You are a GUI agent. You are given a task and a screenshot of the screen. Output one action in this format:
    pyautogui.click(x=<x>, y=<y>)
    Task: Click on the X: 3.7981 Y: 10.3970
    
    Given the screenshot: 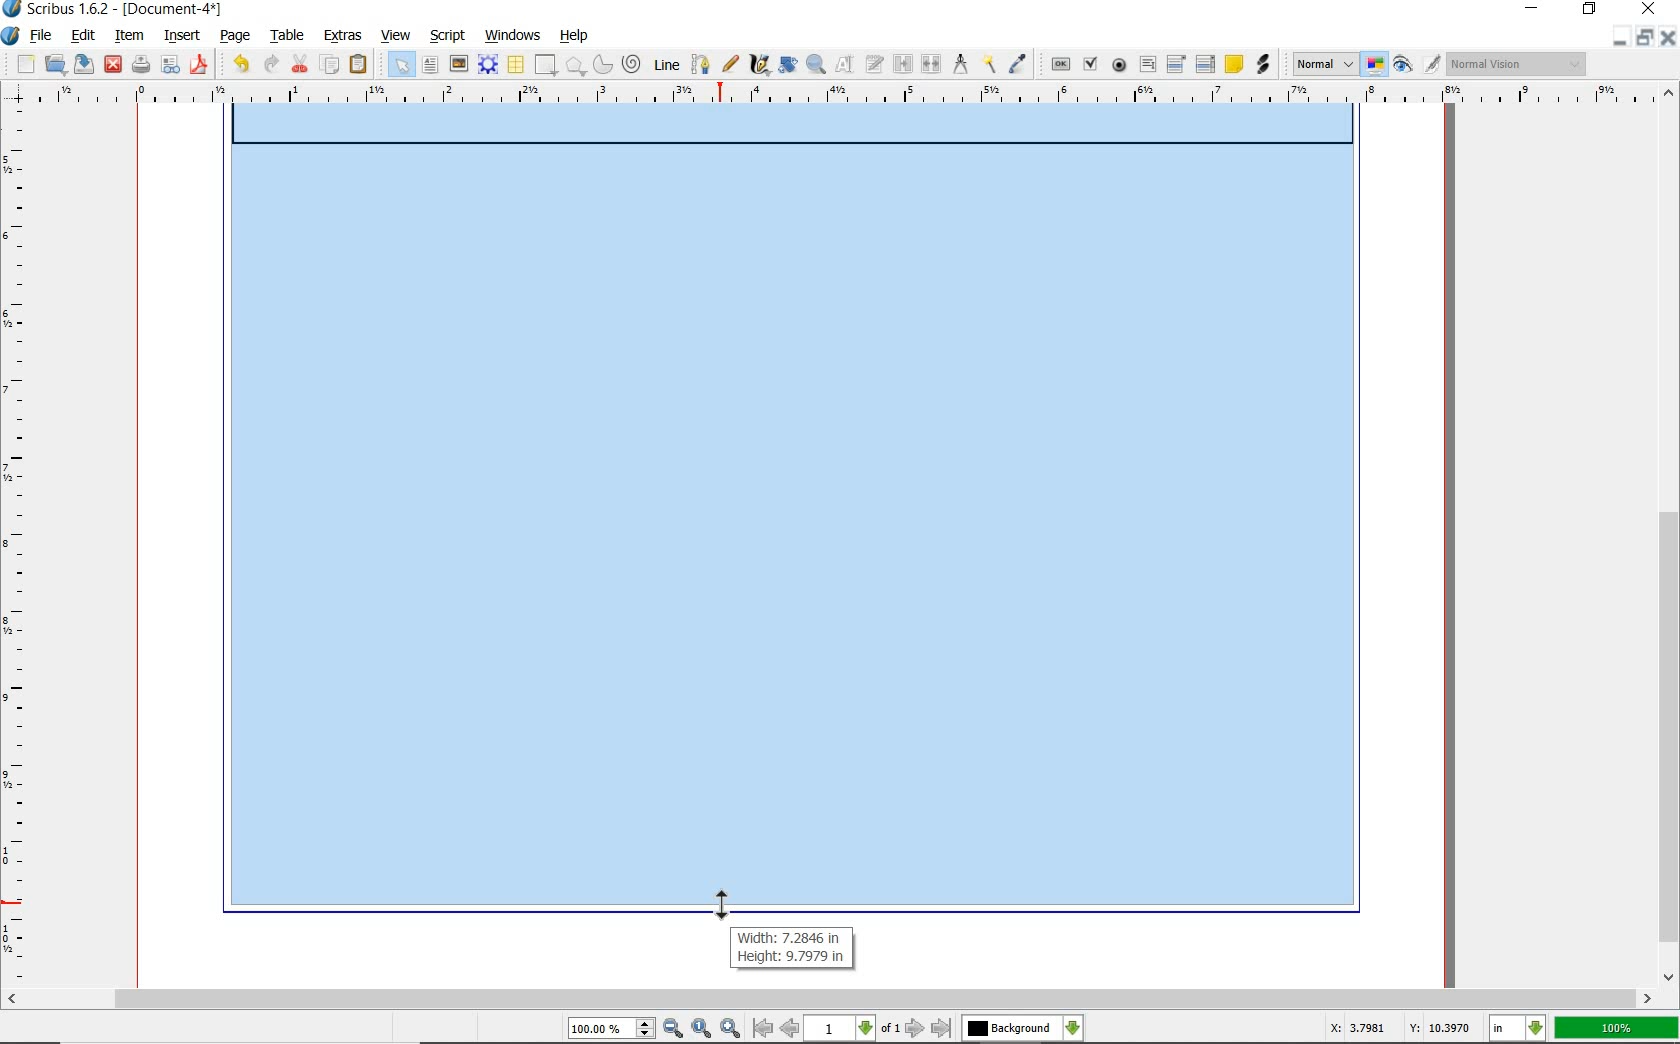 What is the action you would take?
    pyautogui.click(x=1394, y=1027)
    